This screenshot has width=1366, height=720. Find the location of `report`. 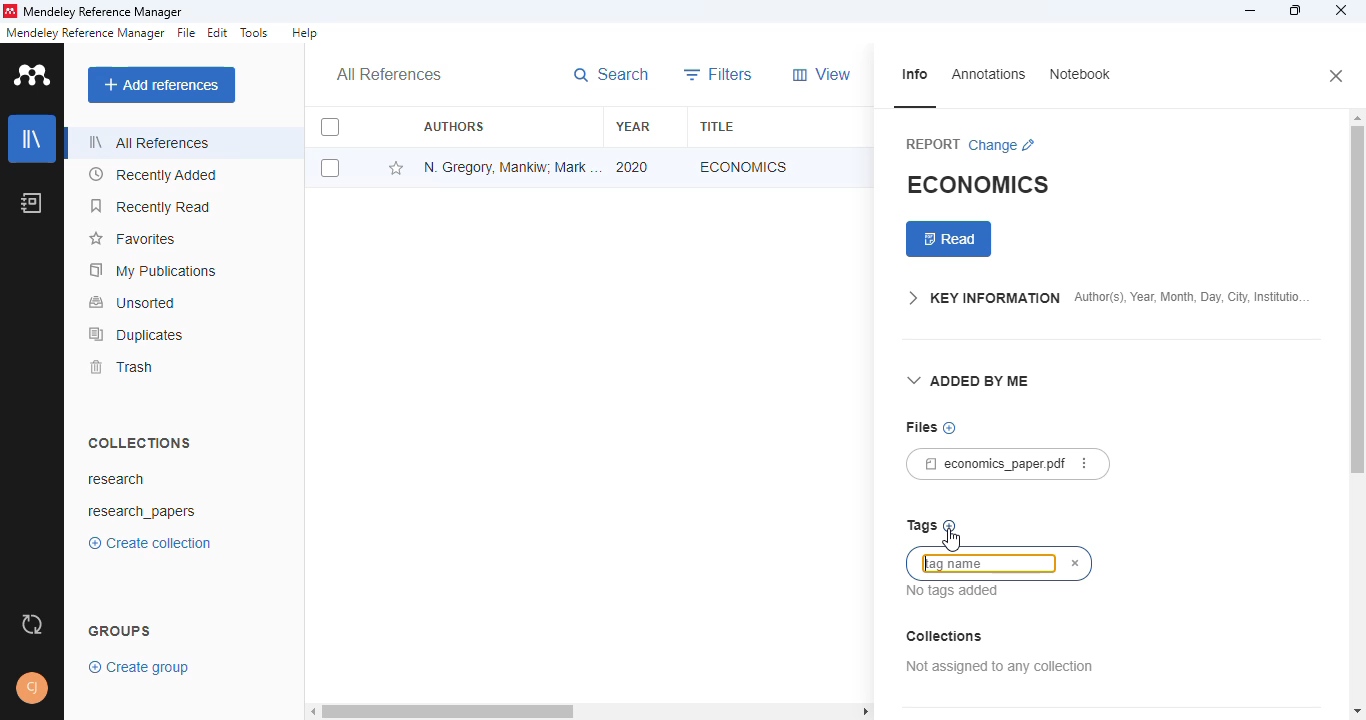

report is located at coordinates (933, 145).